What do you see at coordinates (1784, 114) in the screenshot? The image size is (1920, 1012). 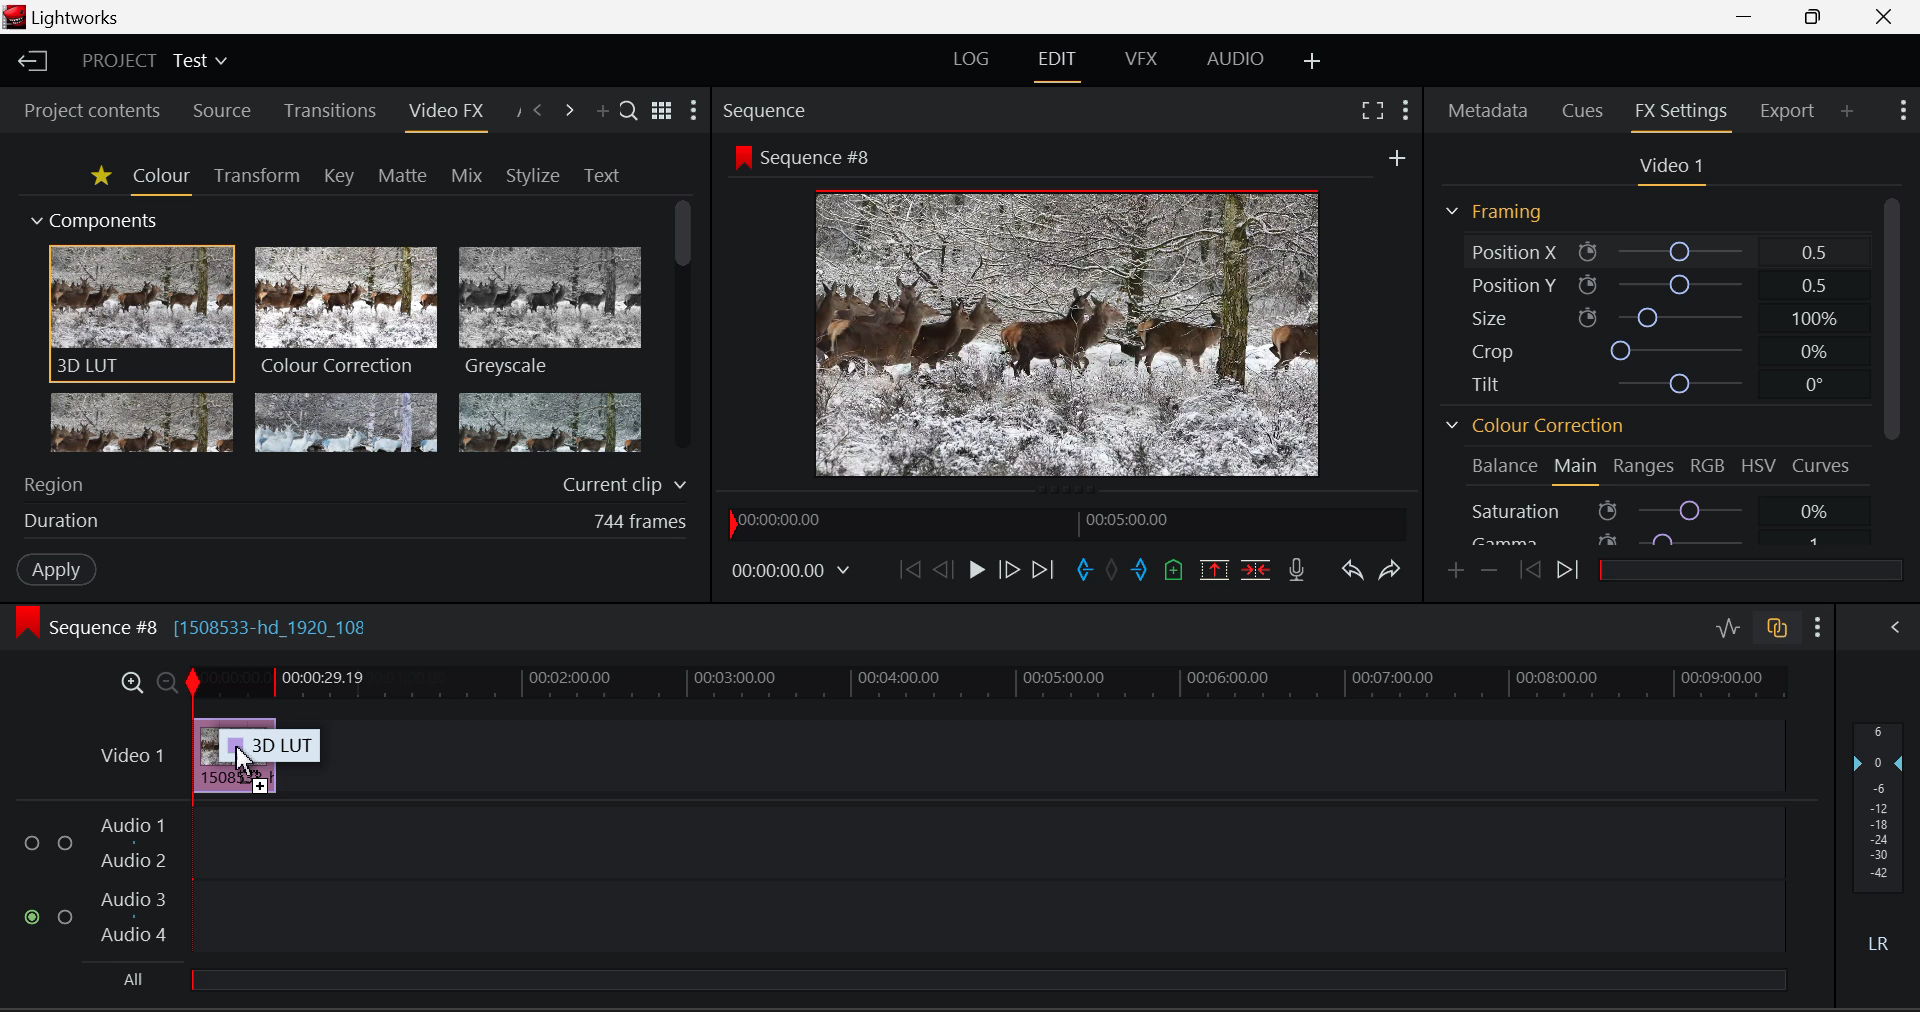 I see `Export` at bounding box center [1784, 114].